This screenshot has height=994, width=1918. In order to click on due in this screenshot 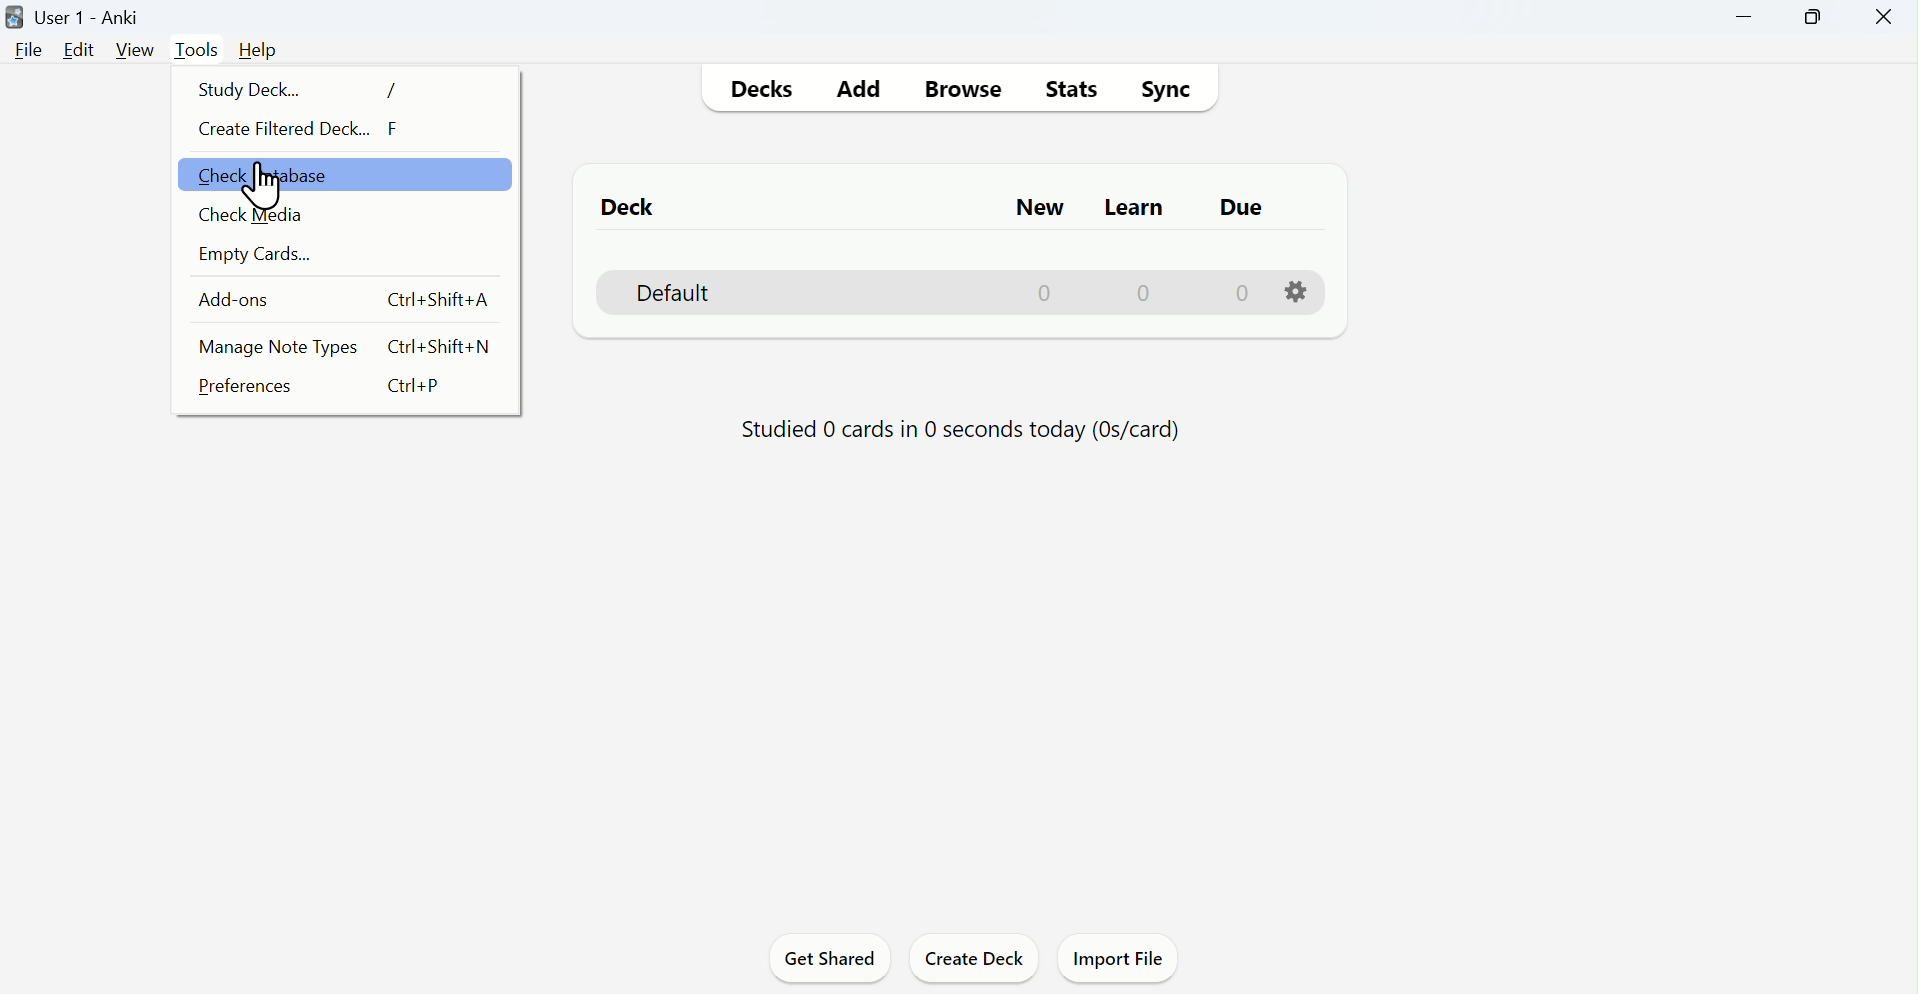, I will do `click(1238, 217)`.